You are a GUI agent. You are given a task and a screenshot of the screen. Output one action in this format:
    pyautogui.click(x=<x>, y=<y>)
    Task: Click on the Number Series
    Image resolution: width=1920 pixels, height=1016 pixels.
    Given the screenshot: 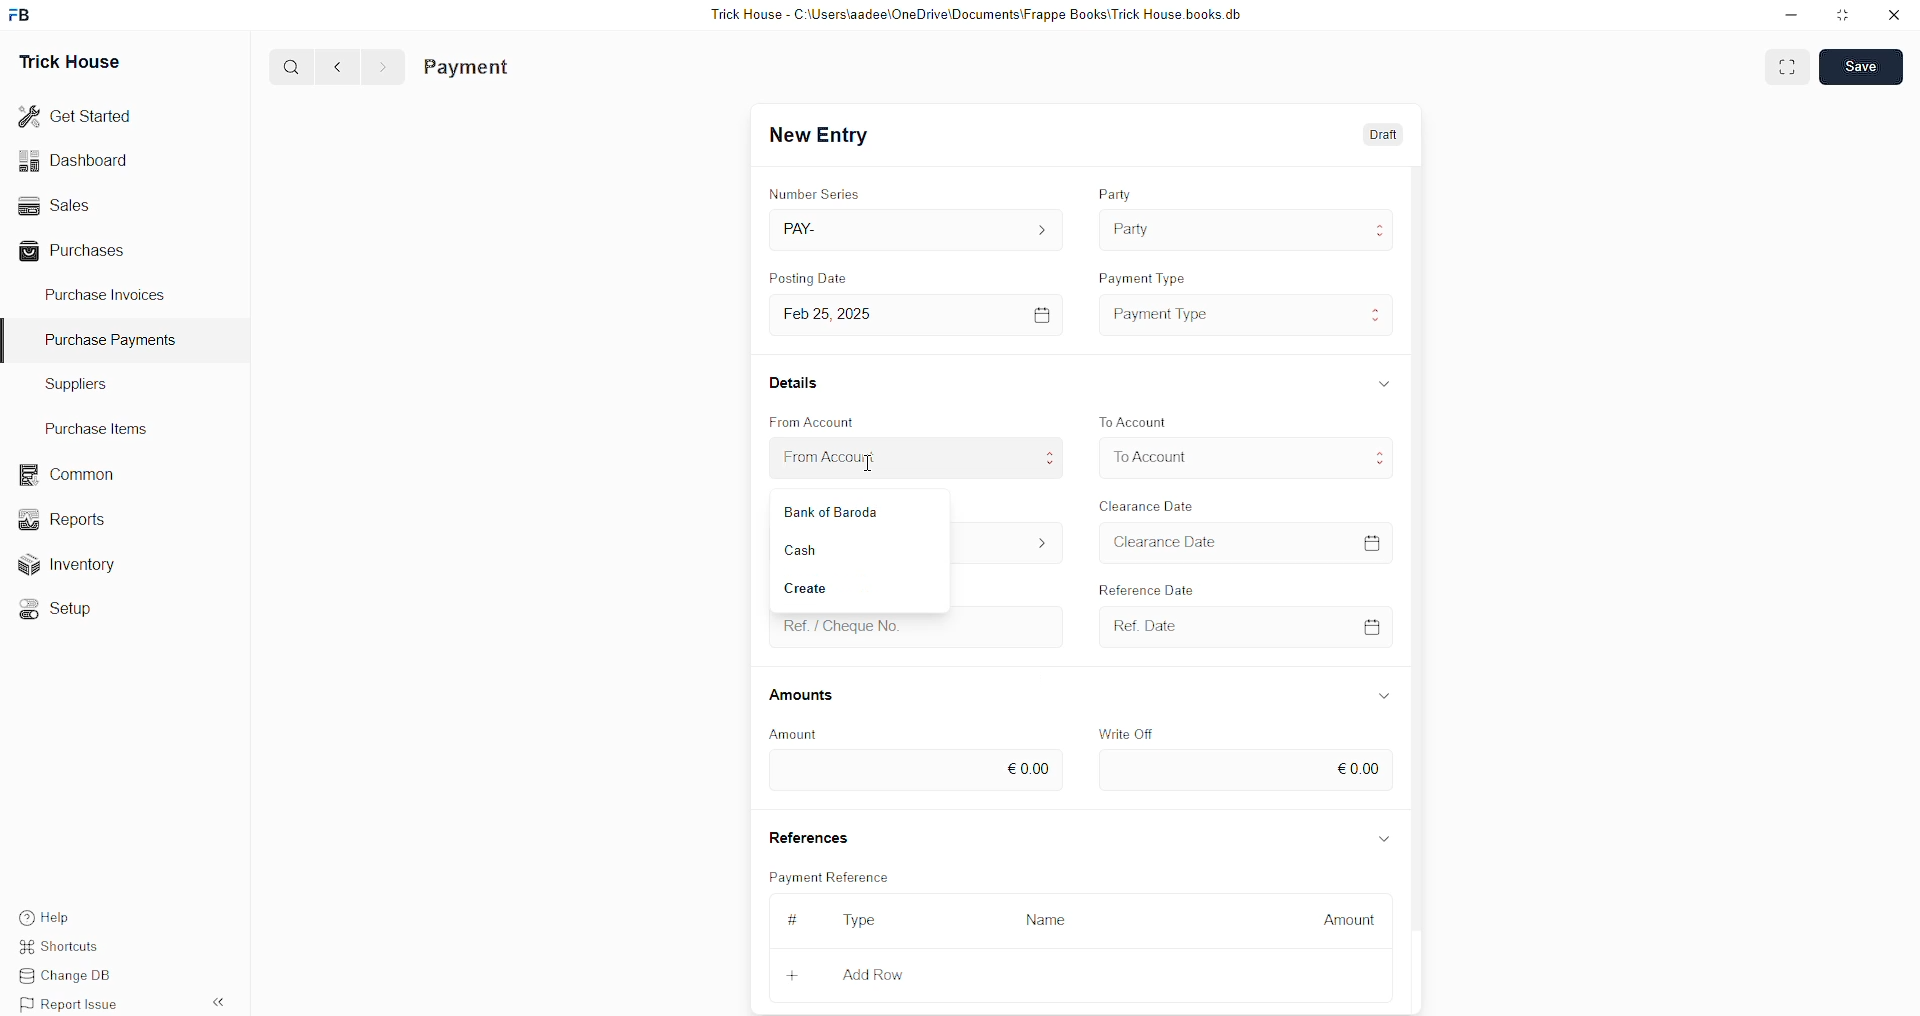 What is the action you would take?
    pyautogui.click(x=819, y=190)
    